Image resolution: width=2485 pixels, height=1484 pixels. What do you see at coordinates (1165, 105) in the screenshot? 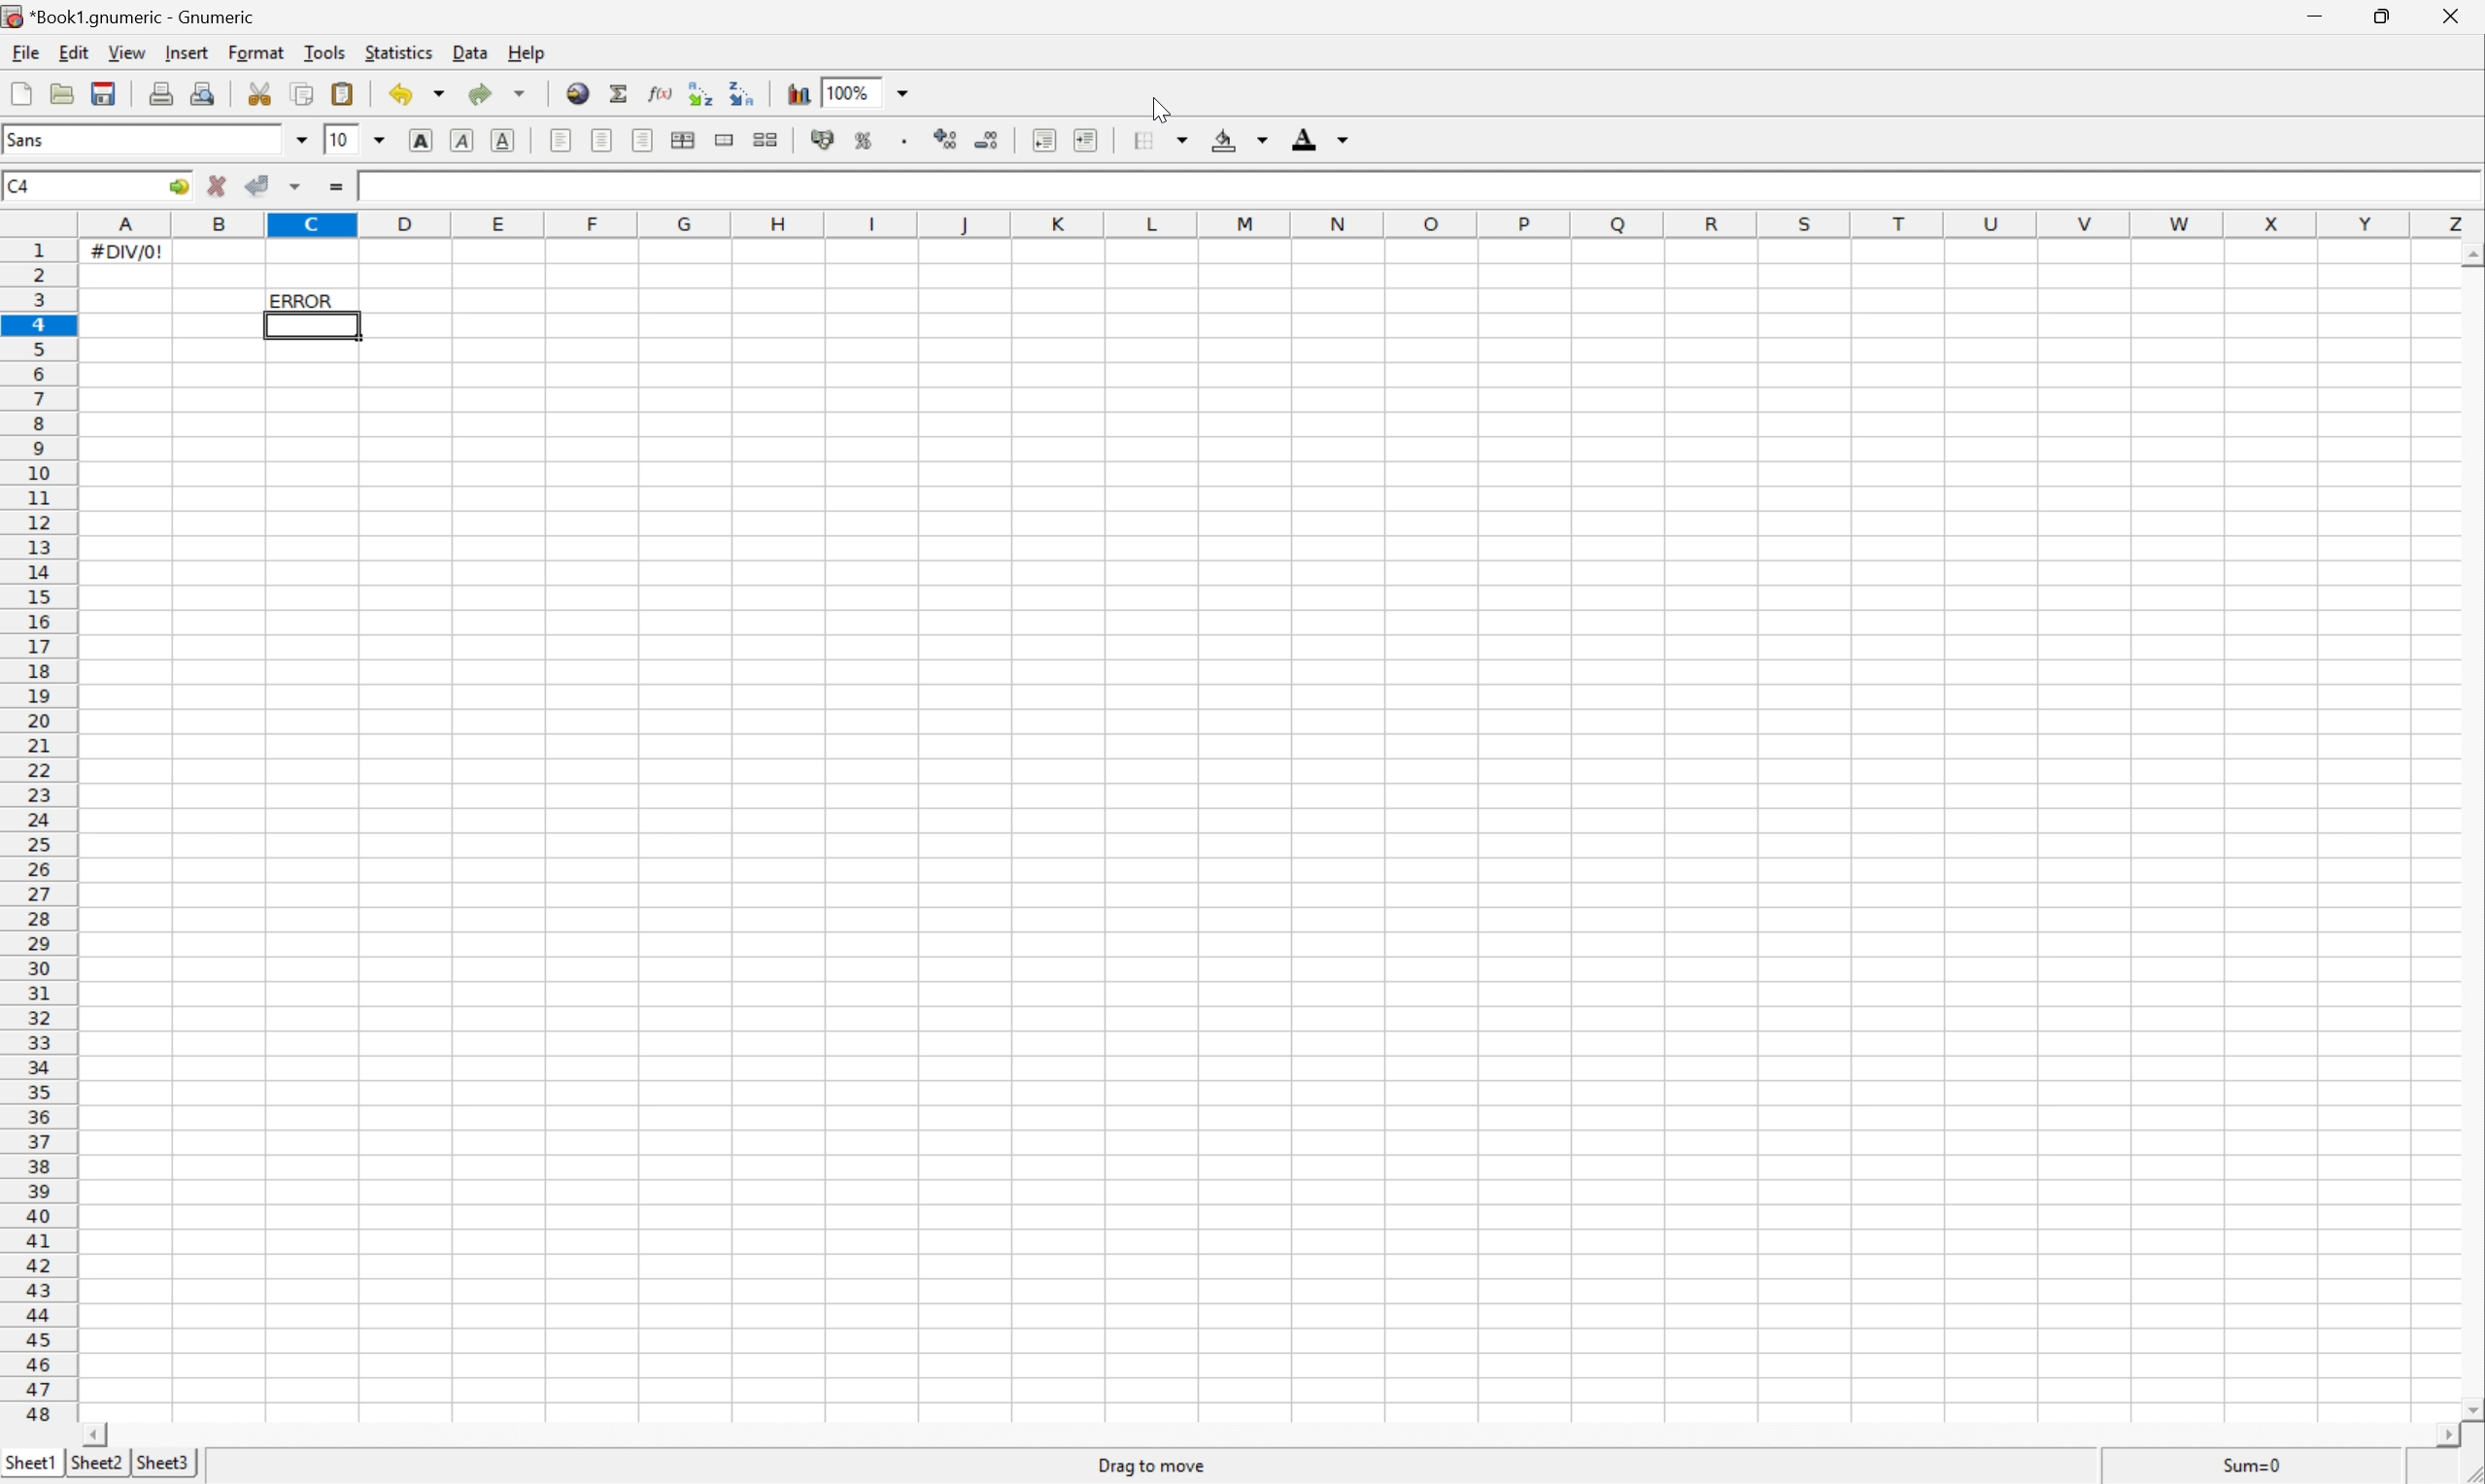
I see `cursor` at bounding box center [1165, 105].